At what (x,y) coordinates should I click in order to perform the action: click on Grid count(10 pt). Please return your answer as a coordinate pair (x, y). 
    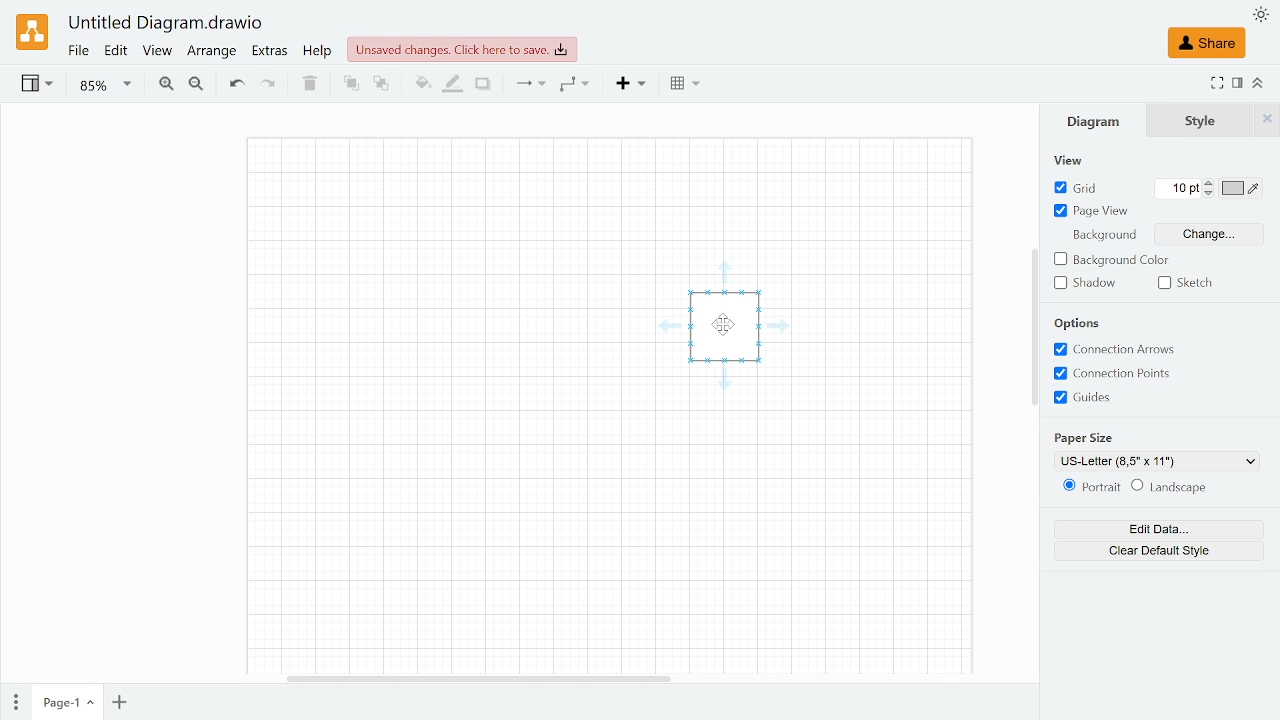
    Looking at the image, I should click on (1180, 189).